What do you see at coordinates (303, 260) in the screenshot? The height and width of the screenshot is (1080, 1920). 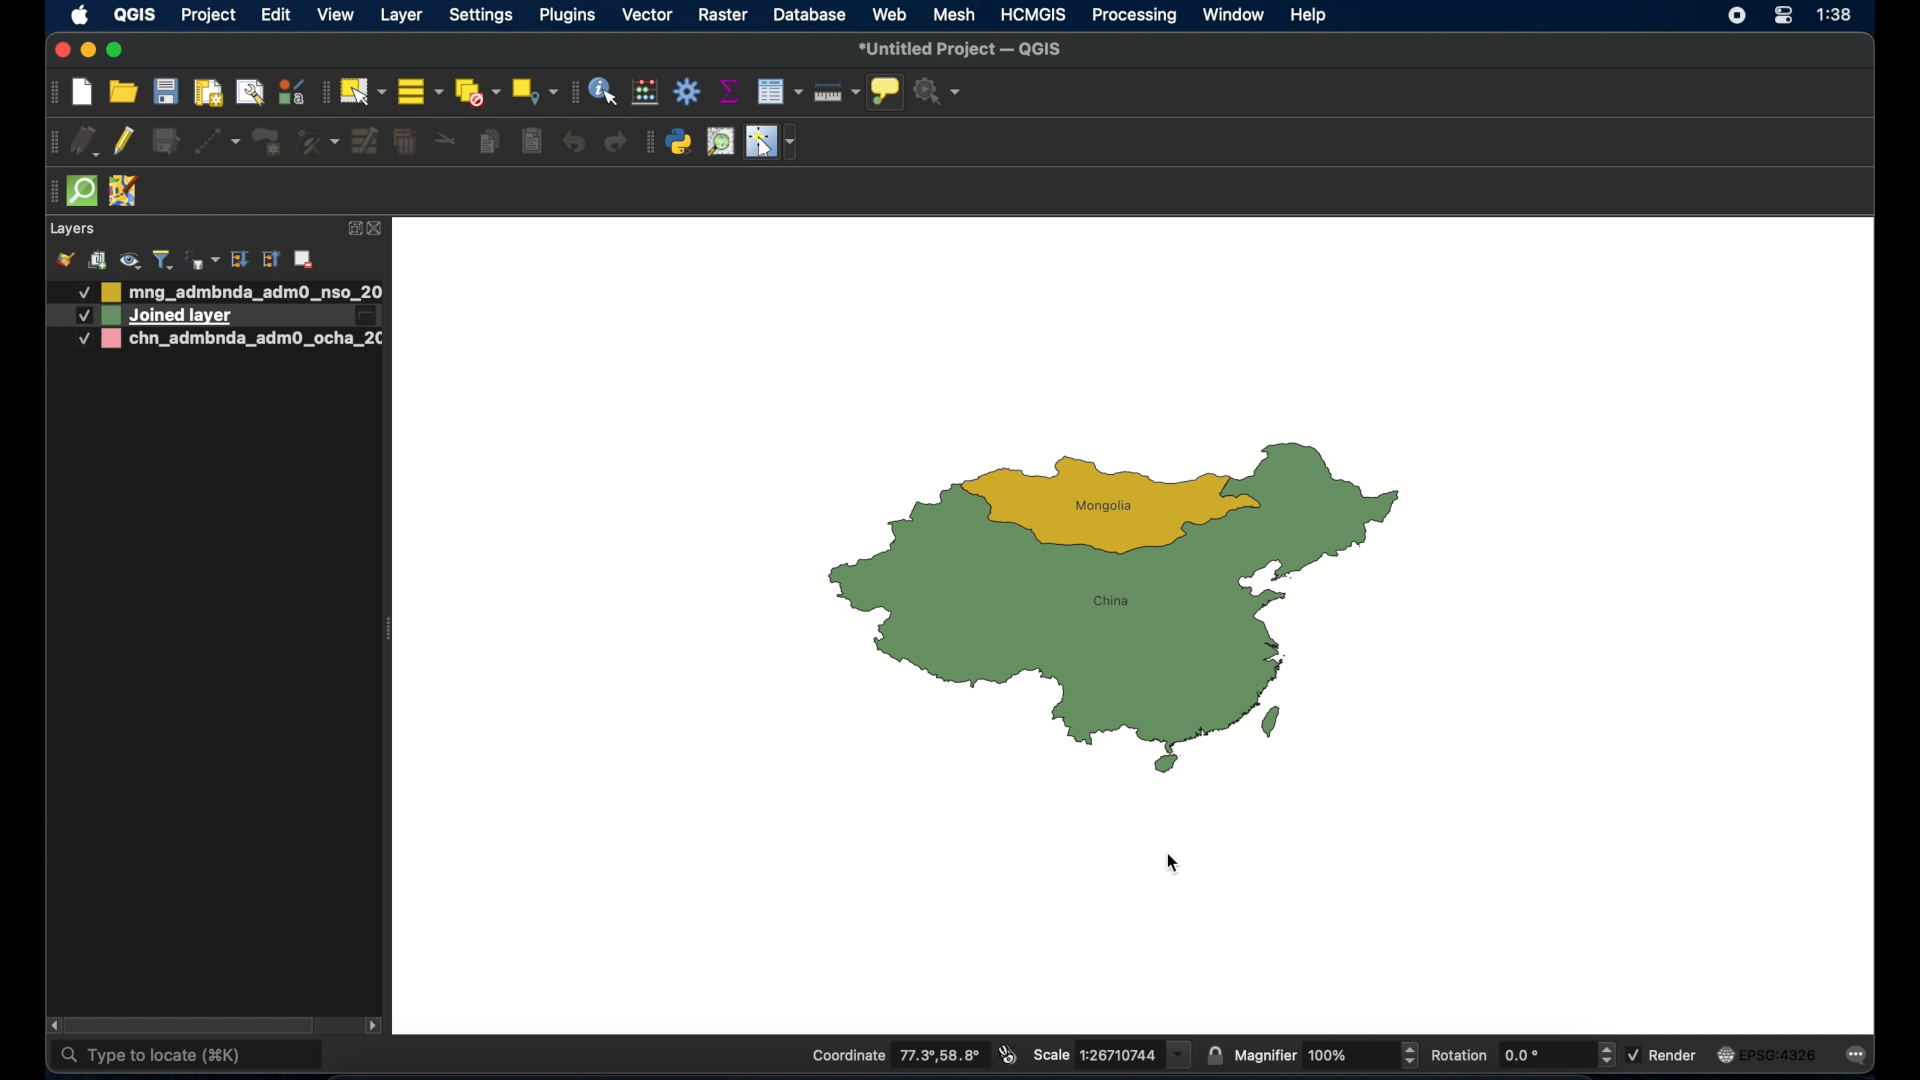 I see `add layer/group` at bounding box center [303, 260].